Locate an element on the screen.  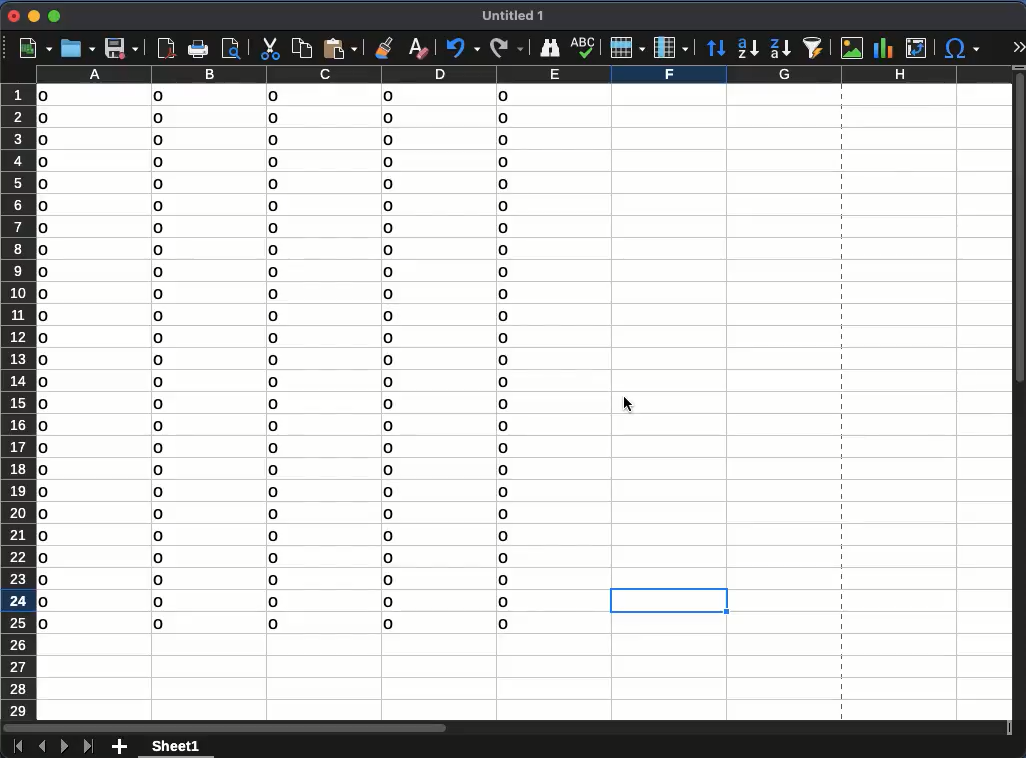
print is located at coordinates (198, 49).